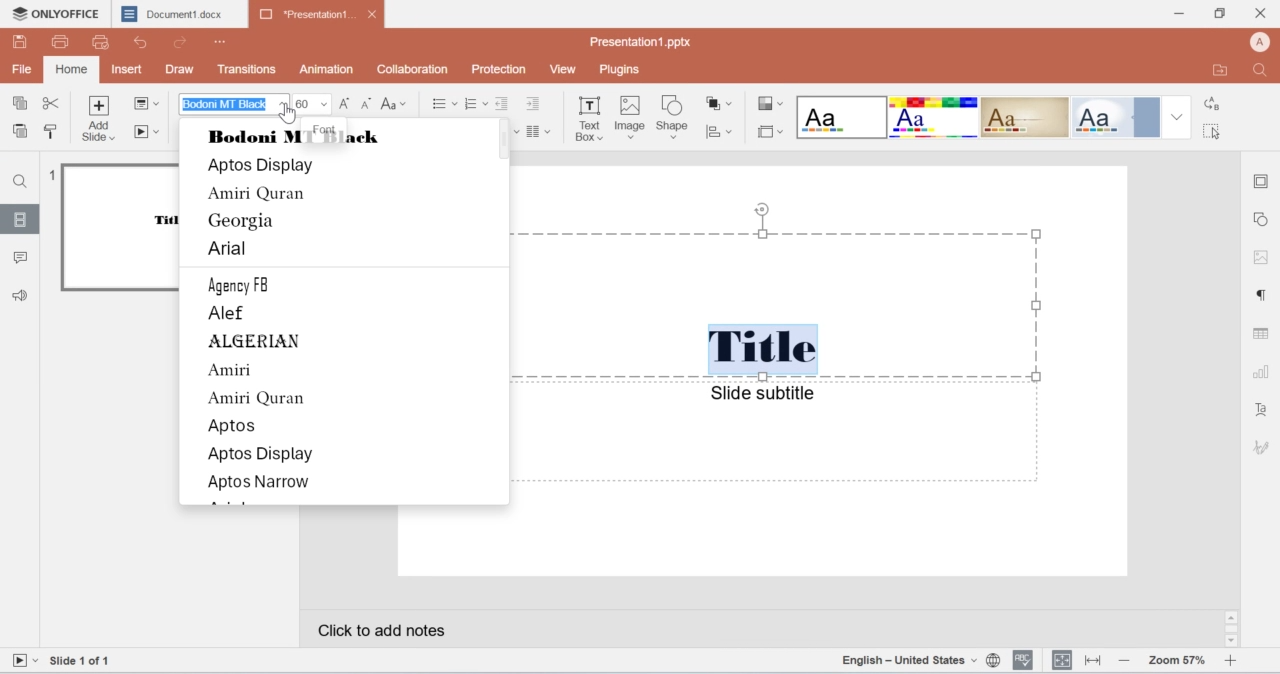 This screenshot has height=674, width=1280. What do you see at coordinates (566, 69) in the screenshot?
I see `view` at bounding box center [566, 69].